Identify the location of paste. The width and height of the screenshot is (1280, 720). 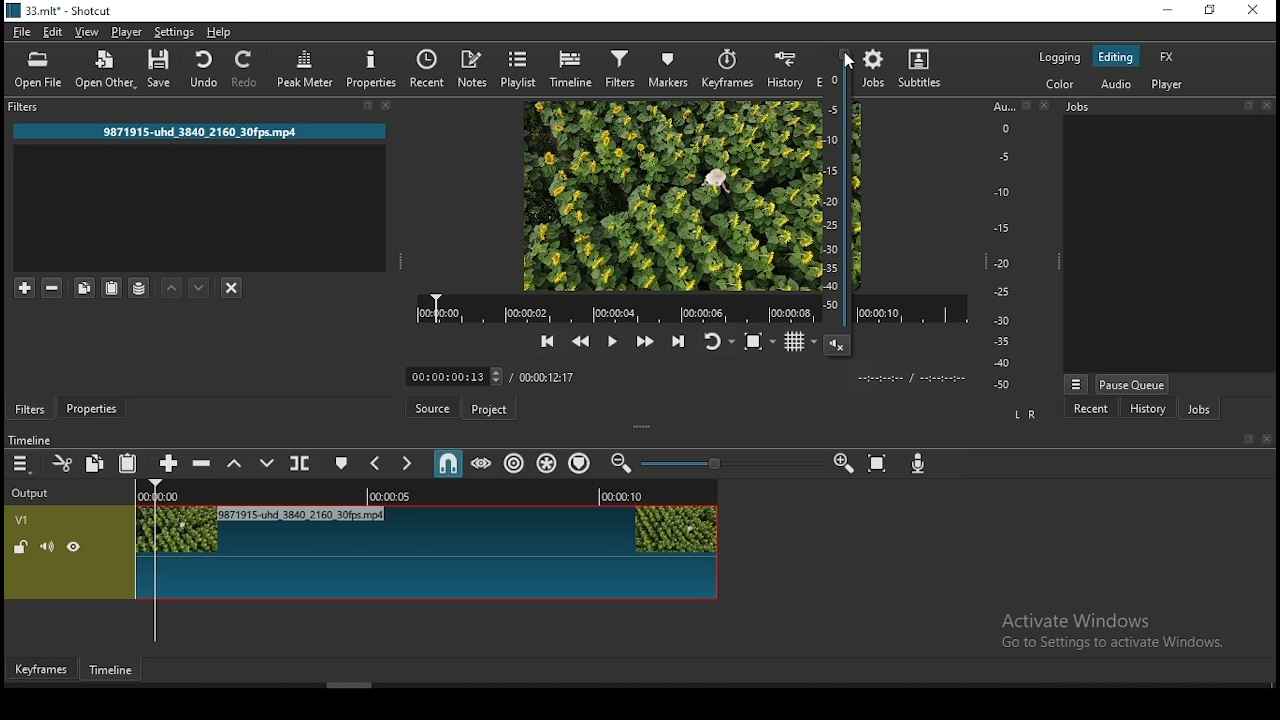
(127, 462).